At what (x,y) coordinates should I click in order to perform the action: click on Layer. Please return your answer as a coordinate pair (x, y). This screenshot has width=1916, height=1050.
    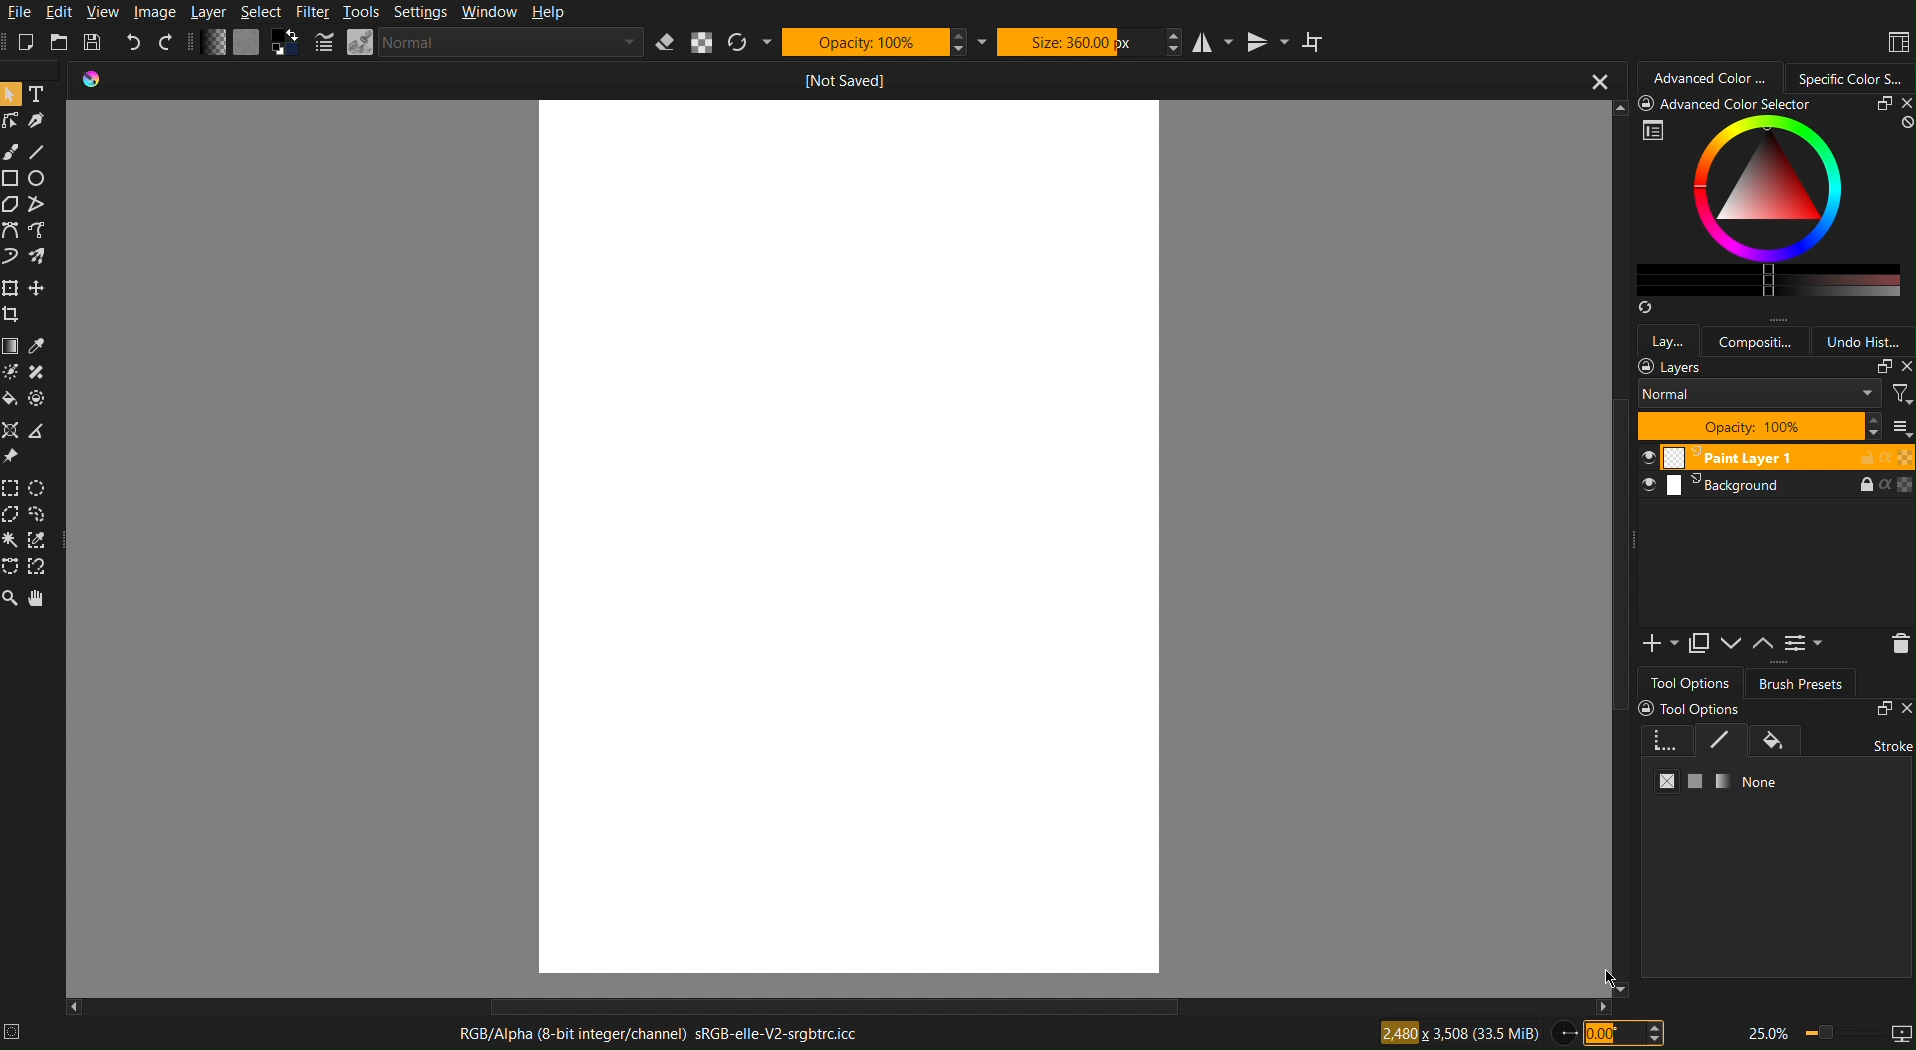
    Looking at the image, I should click on (209, 12).